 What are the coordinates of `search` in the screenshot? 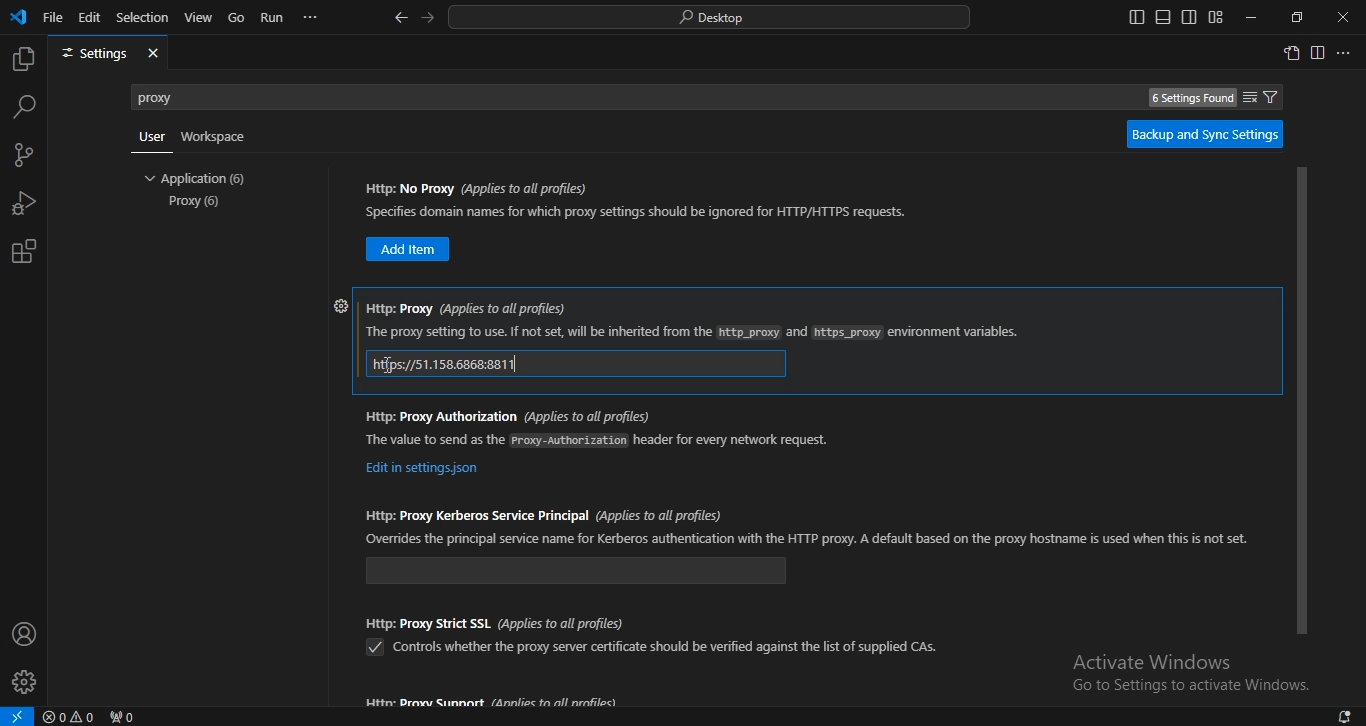 It's located at (711, 18).